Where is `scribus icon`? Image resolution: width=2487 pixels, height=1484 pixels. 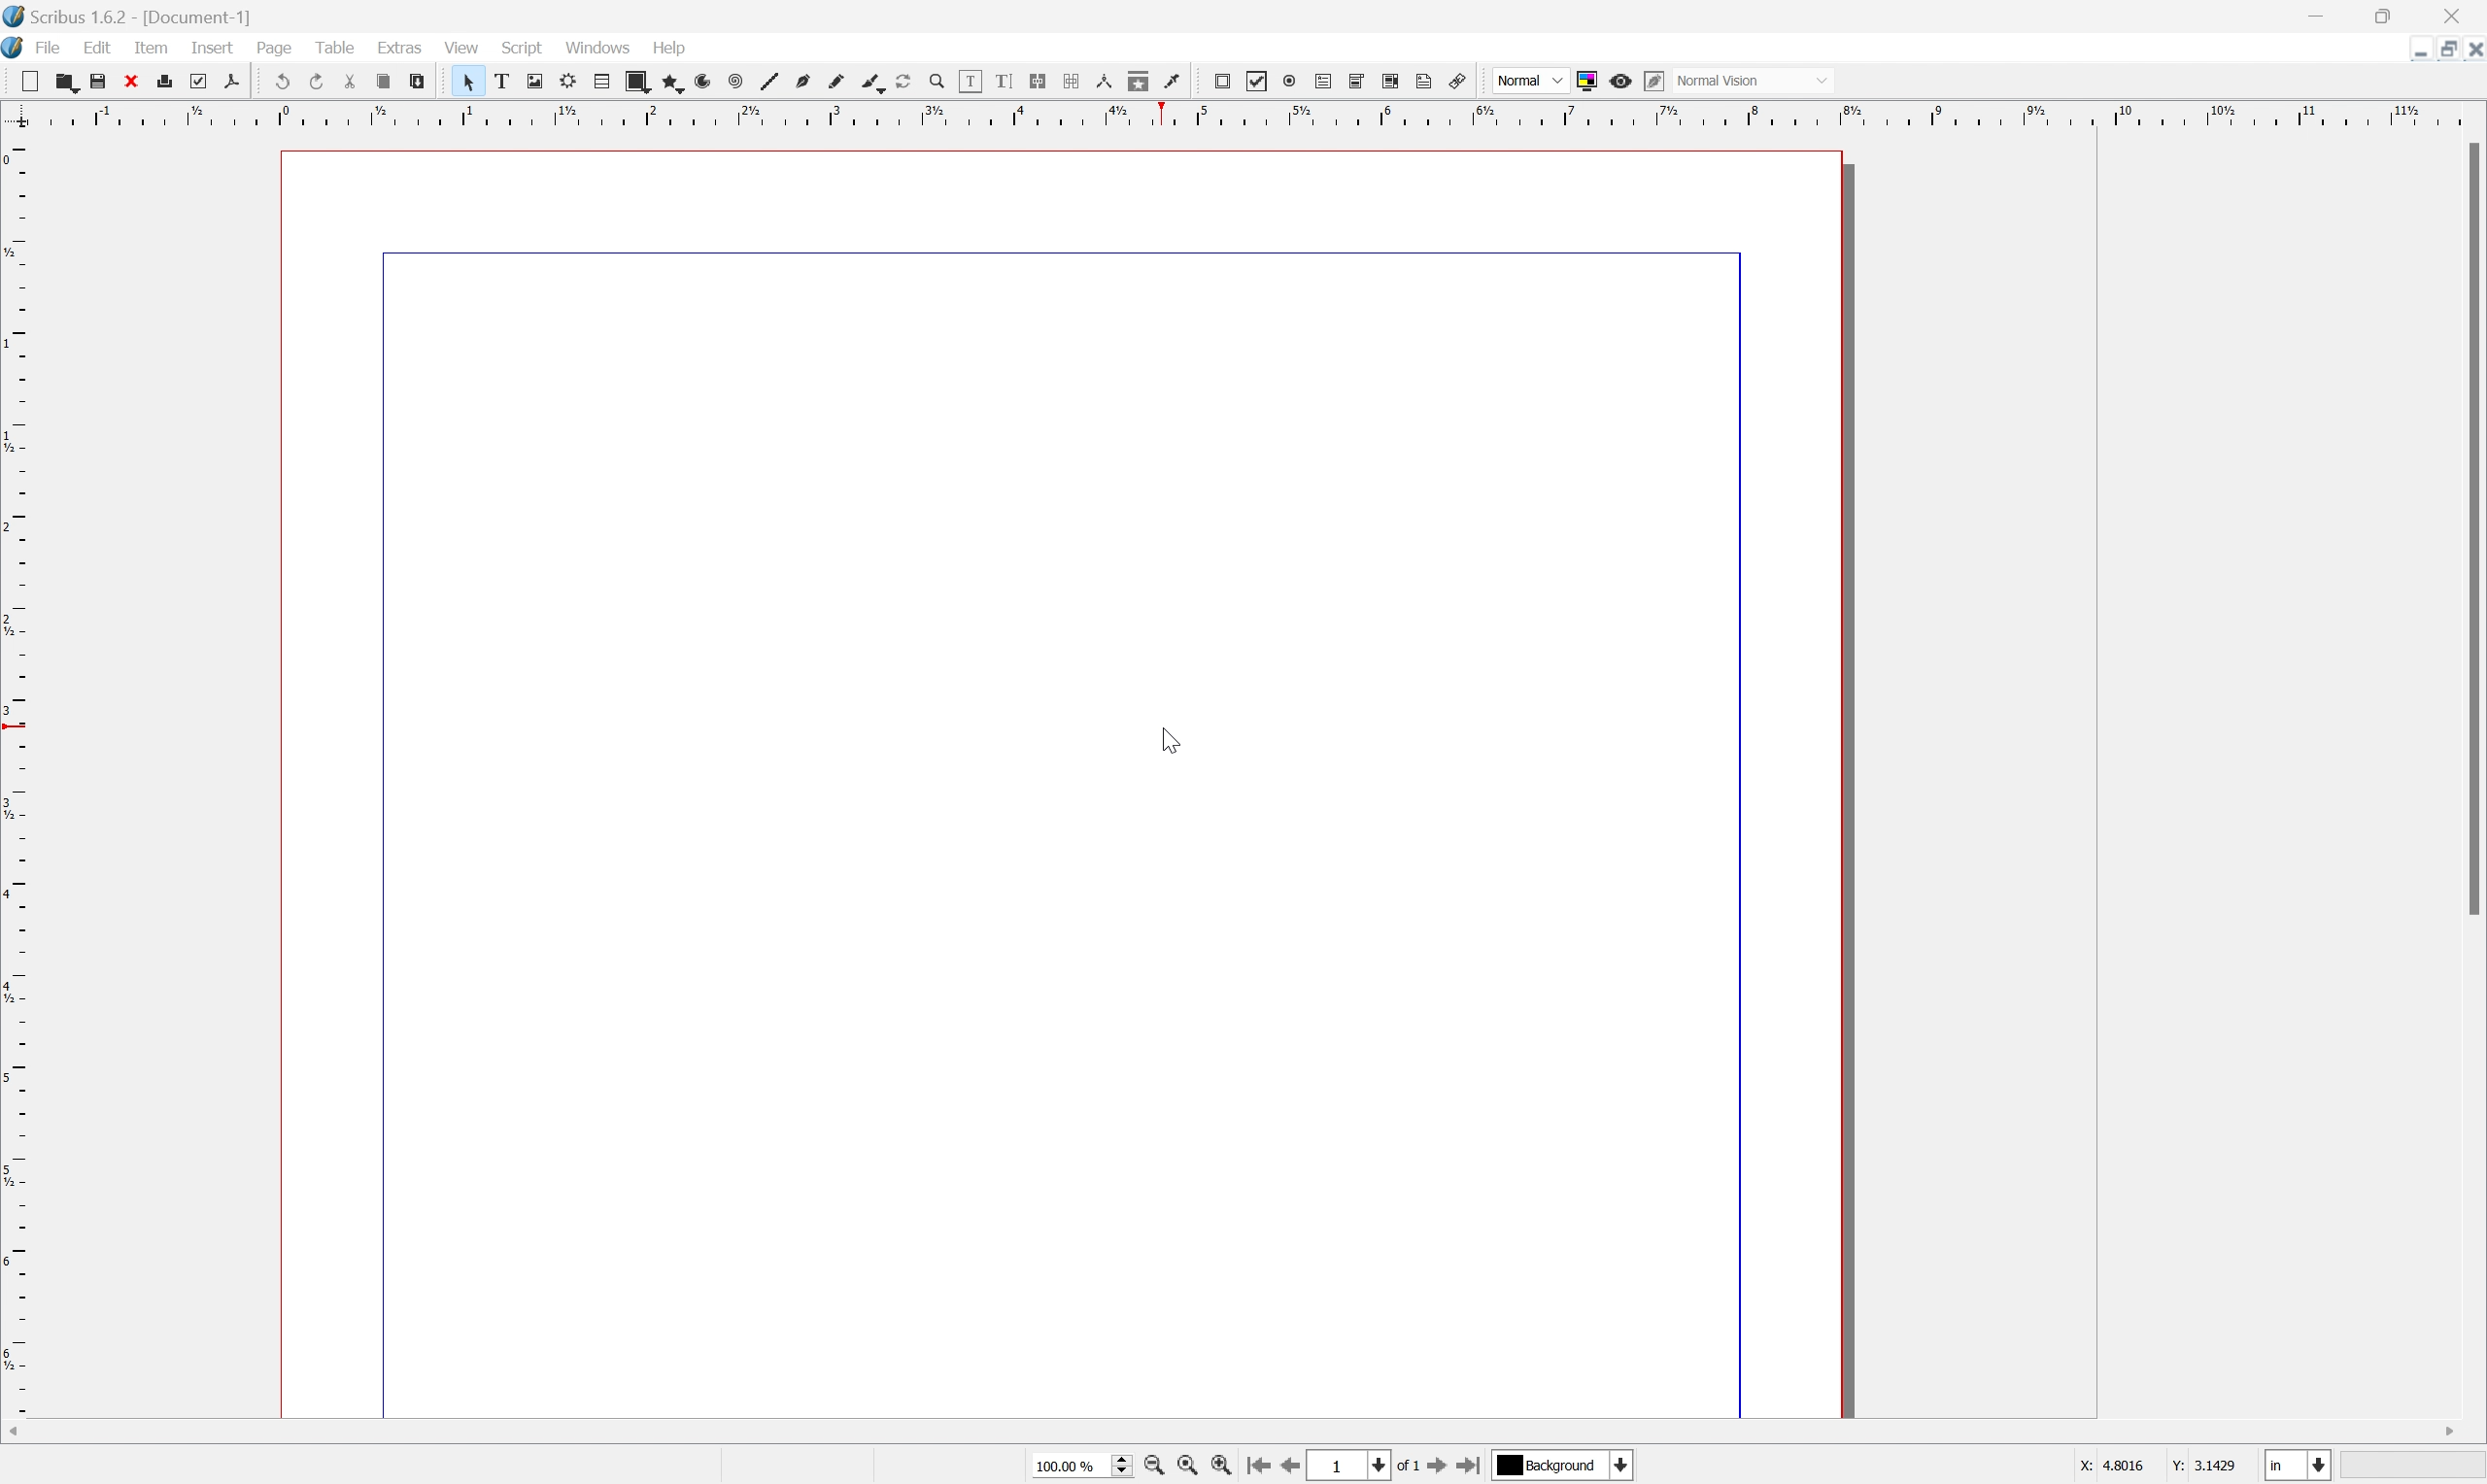 scribus icon is located at coordinates (16, 49).